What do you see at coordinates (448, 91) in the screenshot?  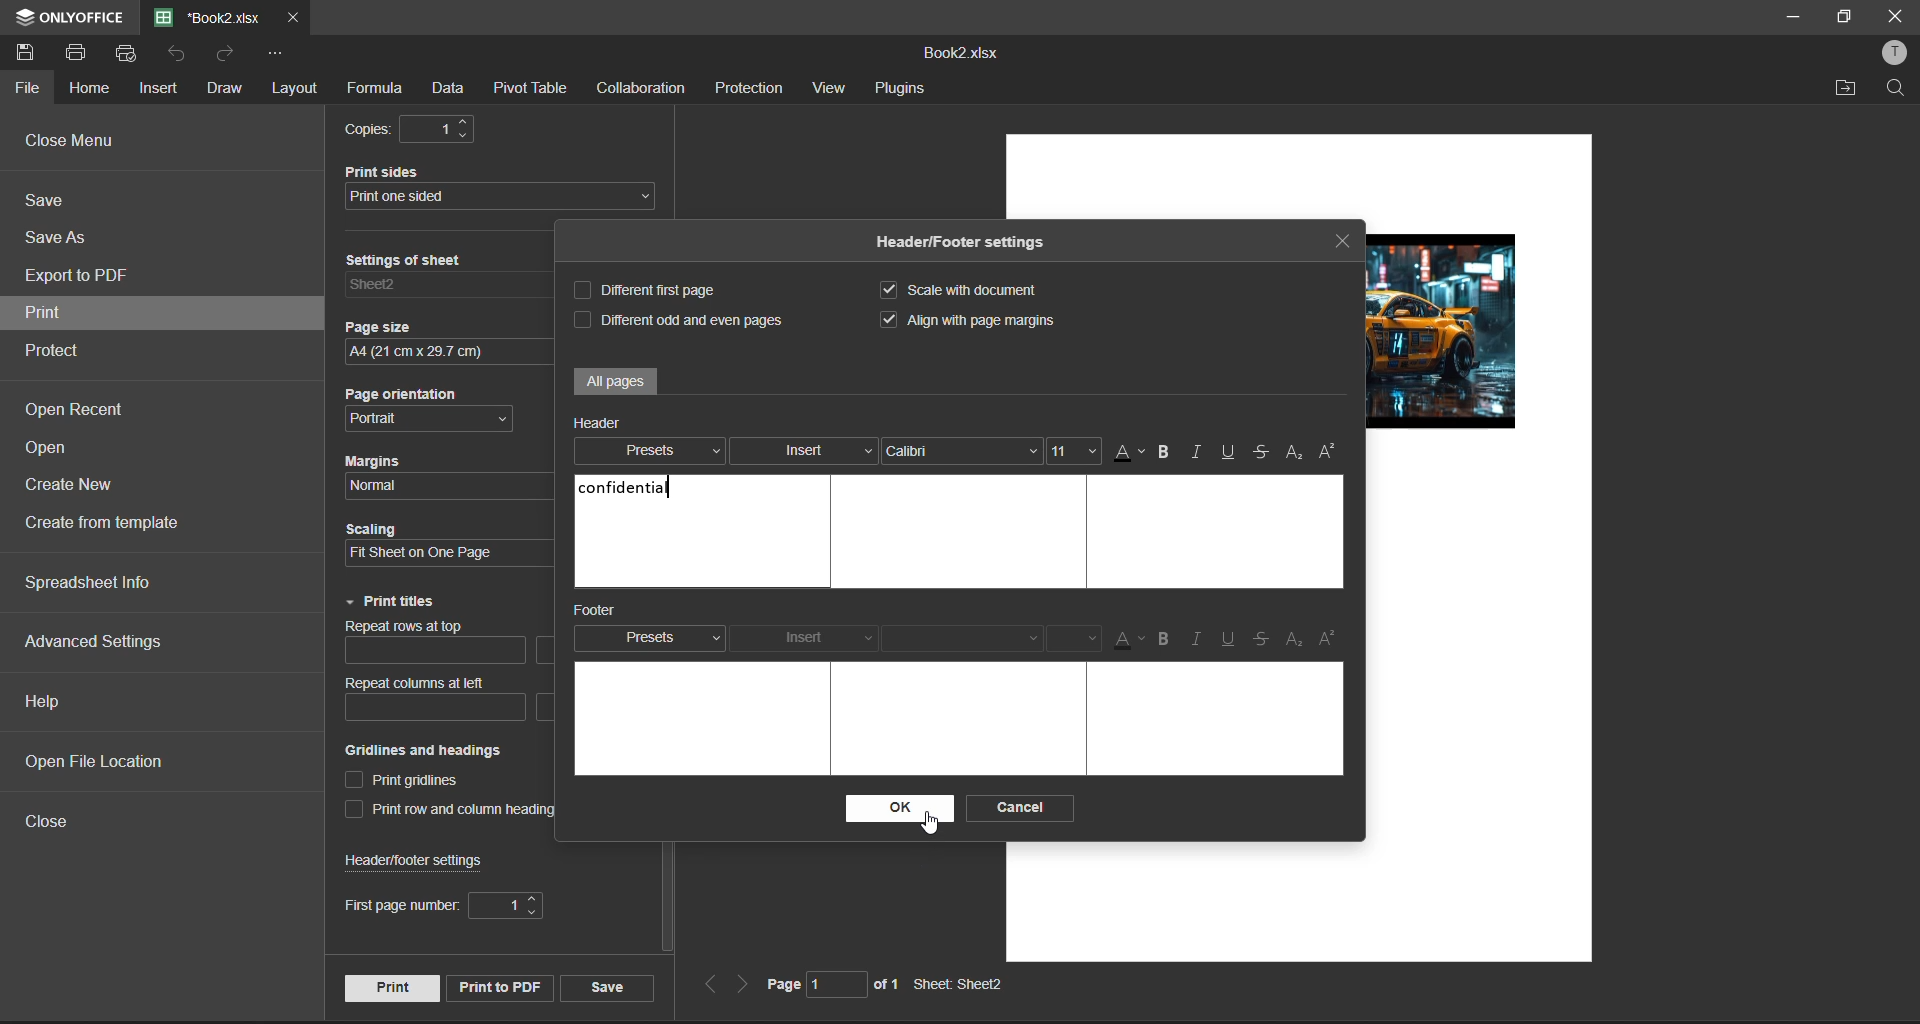 I see `data` at bounding box center [448, 91].